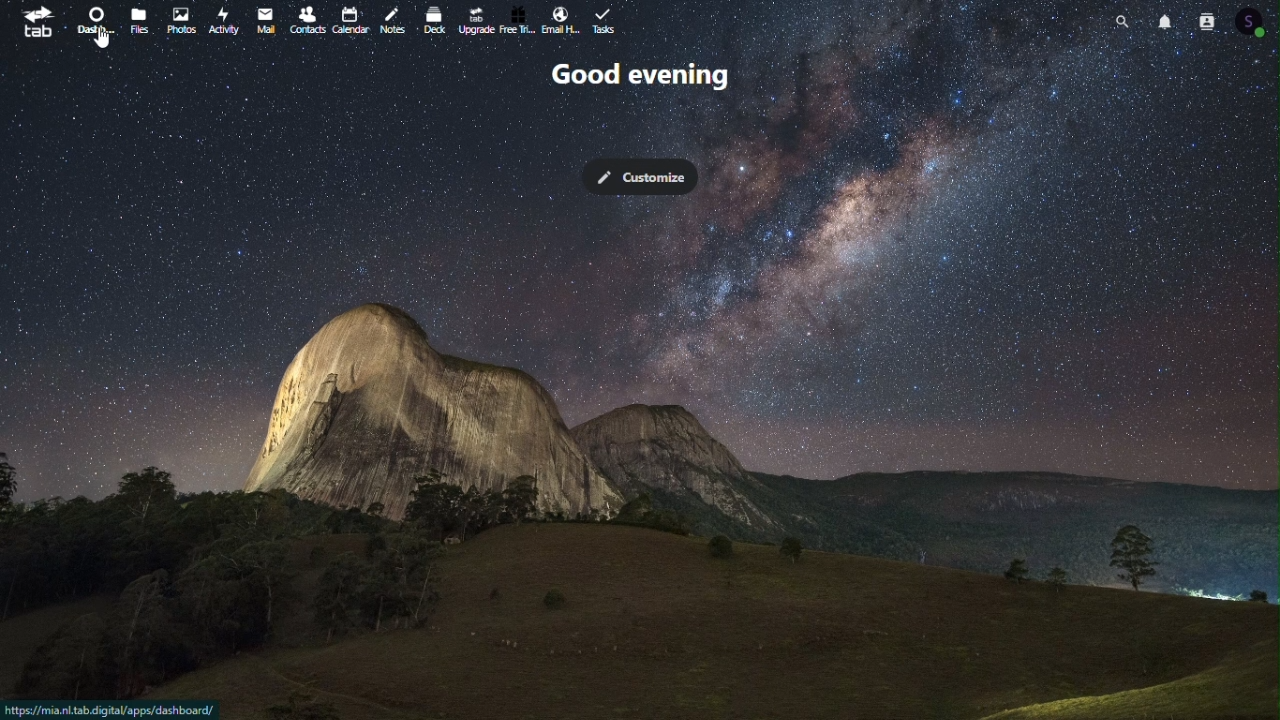  What do you see at coordinates (438, 19) in the screenshot?
I see `deck` at bounding box center [438, 19].